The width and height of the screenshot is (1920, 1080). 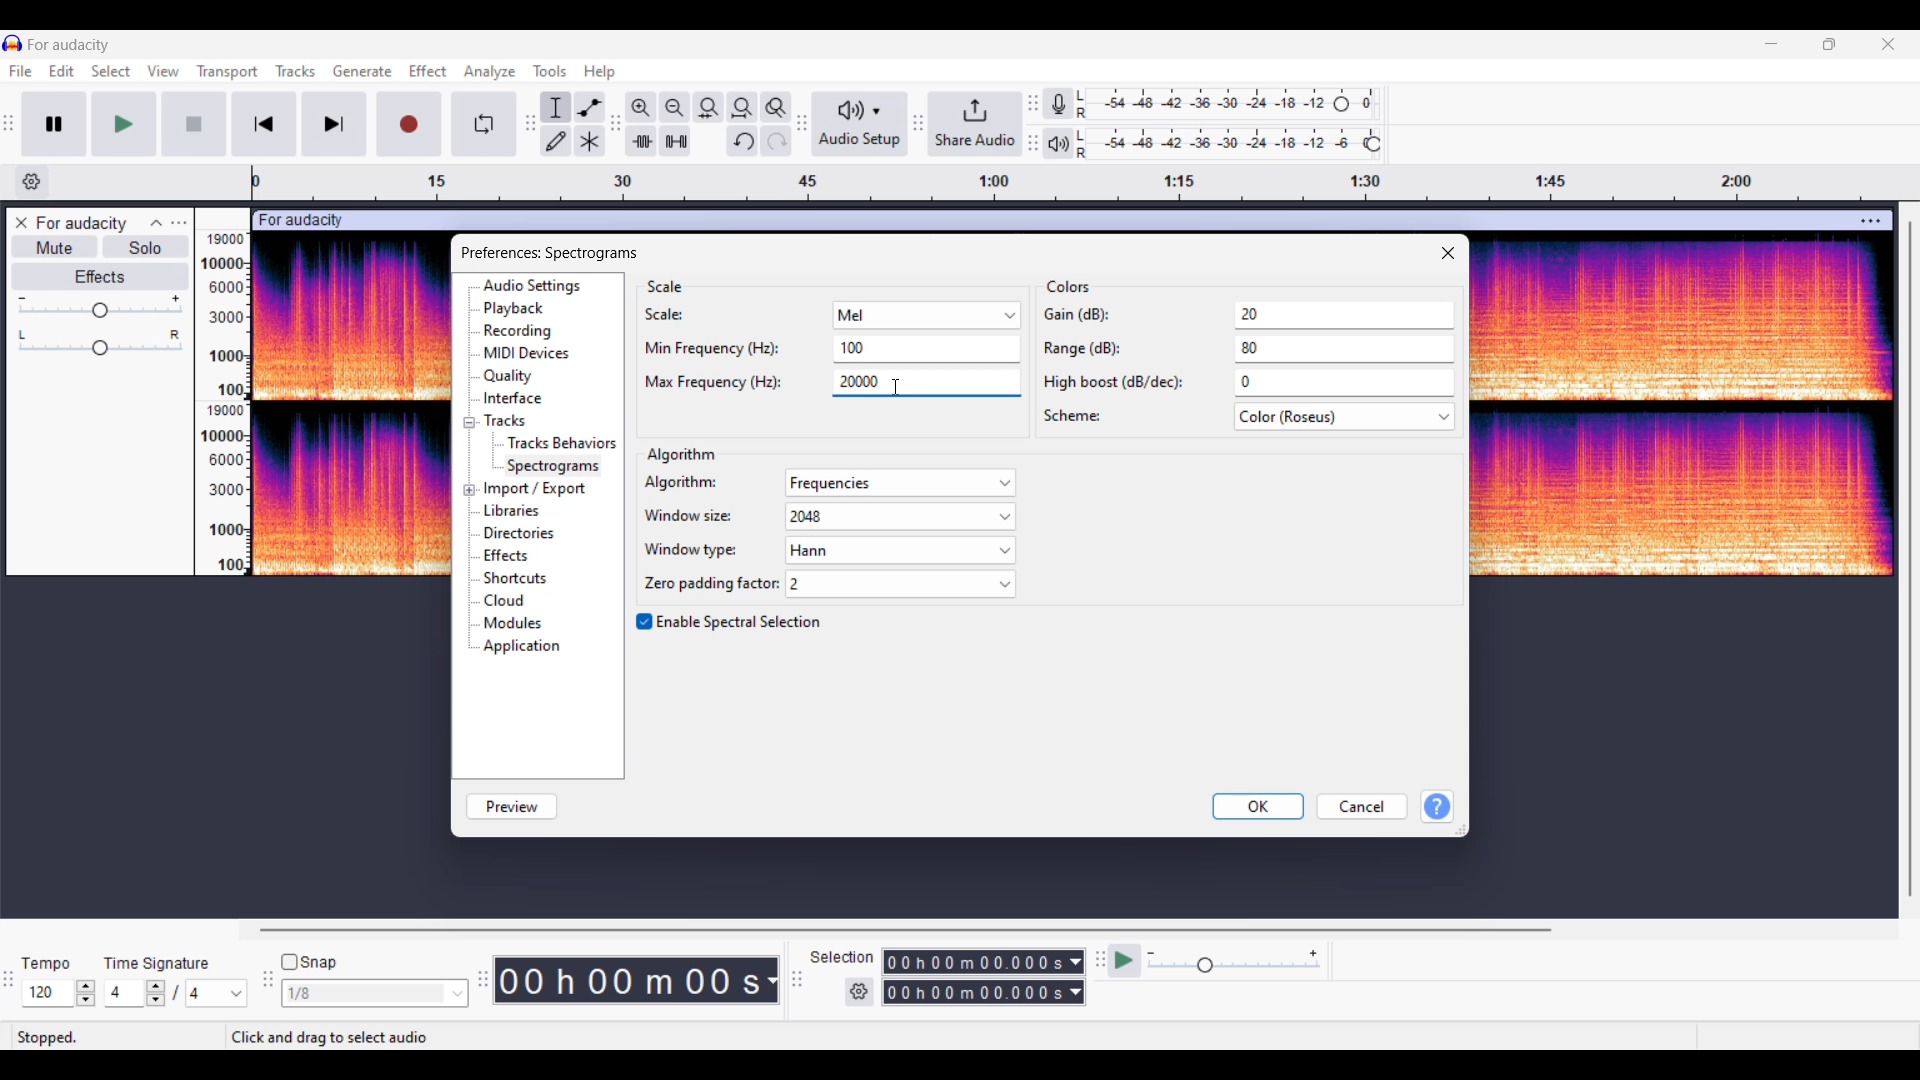 What do you see at coordinates (842, 957) in the screenshot?
I see `Indicates selection duration` at bounding box center [842, 957].